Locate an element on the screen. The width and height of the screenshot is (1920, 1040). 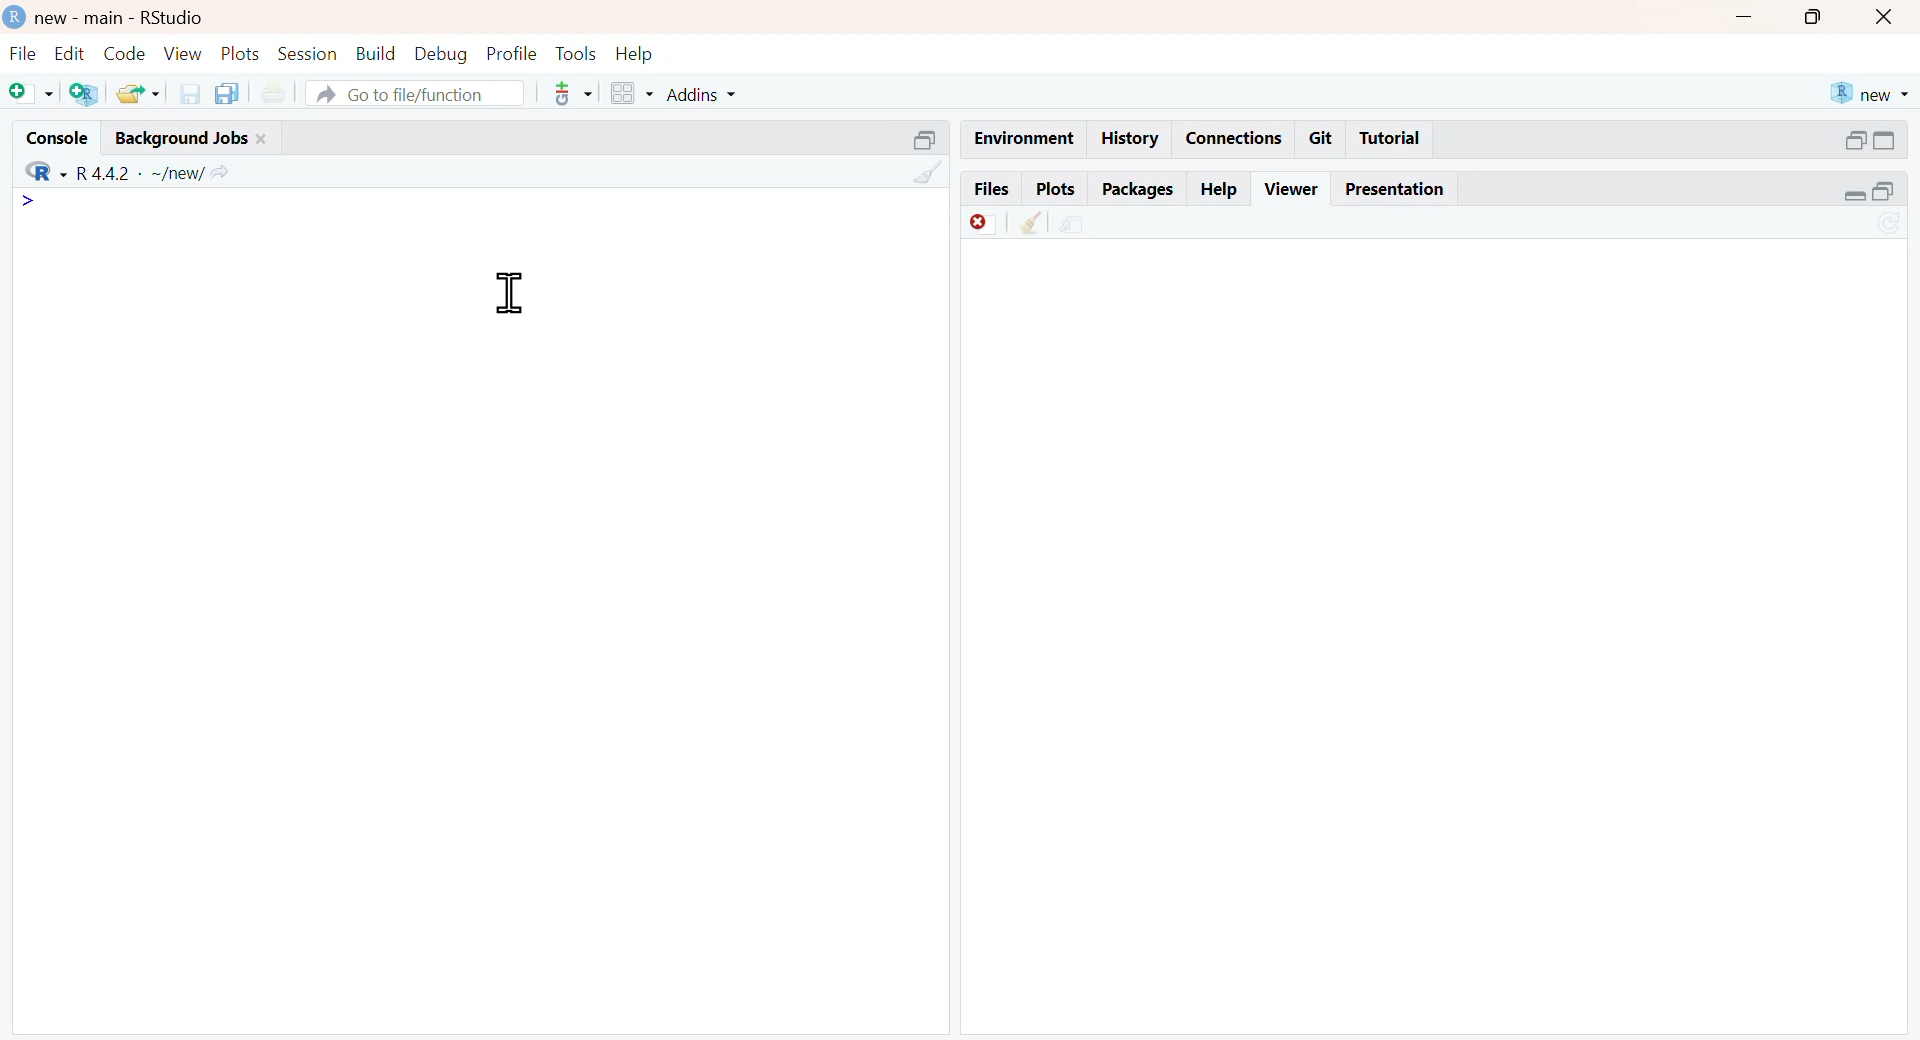
Create new project is located at coordinates (81, 94).